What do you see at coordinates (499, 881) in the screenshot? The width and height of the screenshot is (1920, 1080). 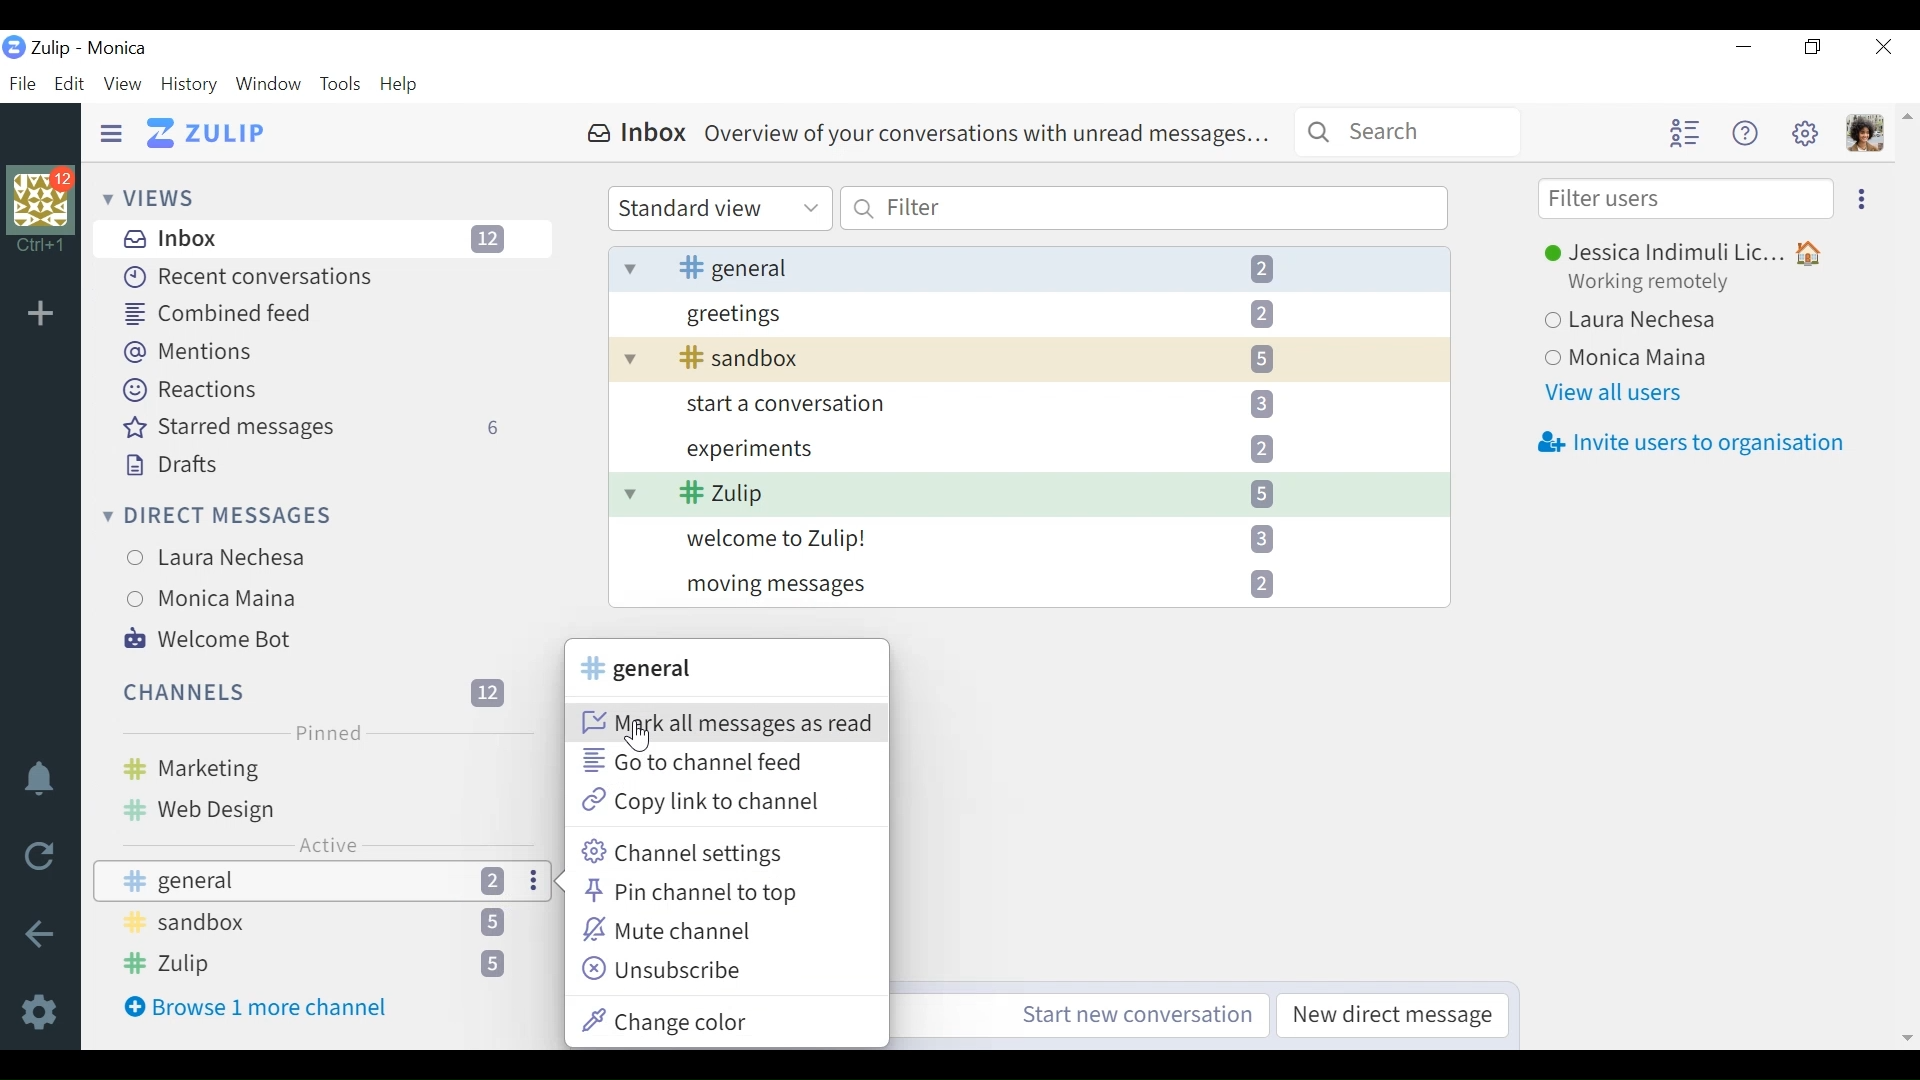 I see `2` at bounding box center [499, 881].